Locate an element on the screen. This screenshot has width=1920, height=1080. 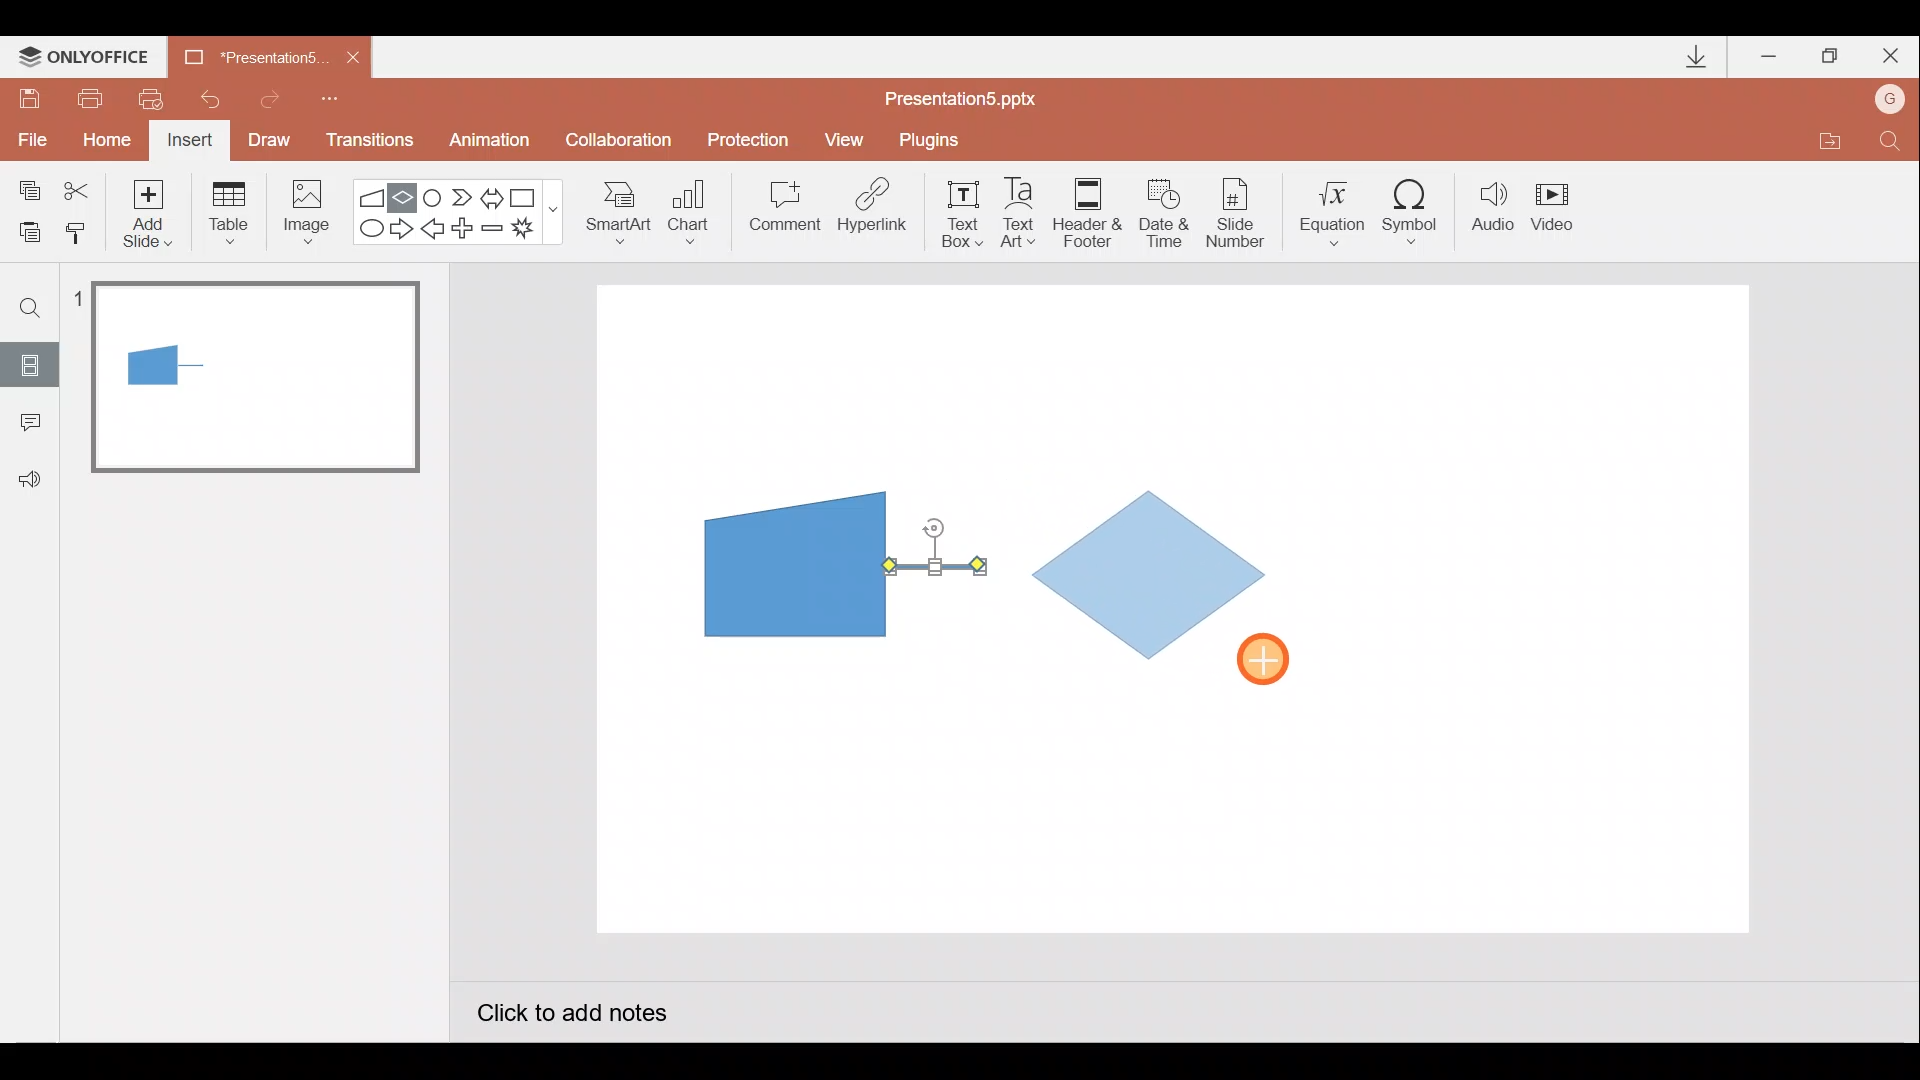
Text box is located at coordinates (956, 211).